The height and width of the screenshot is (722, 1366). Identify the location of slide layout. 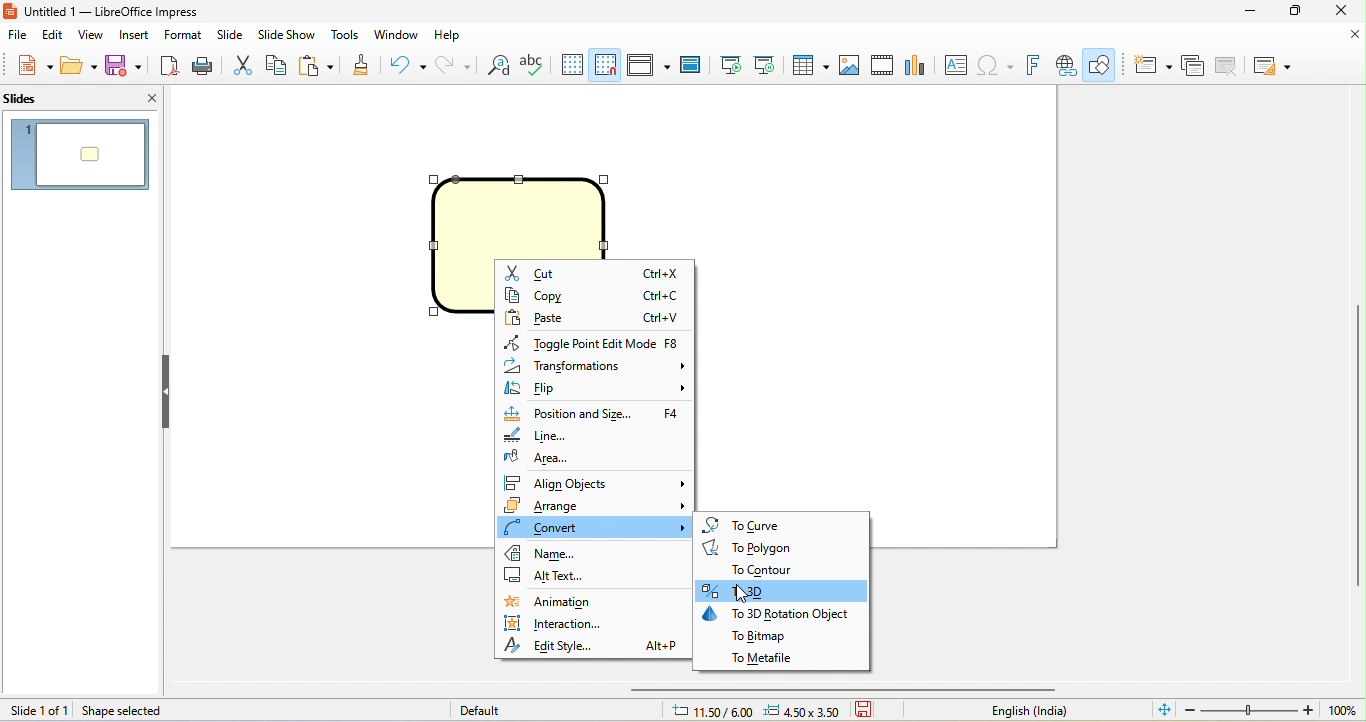
(1273, 65).